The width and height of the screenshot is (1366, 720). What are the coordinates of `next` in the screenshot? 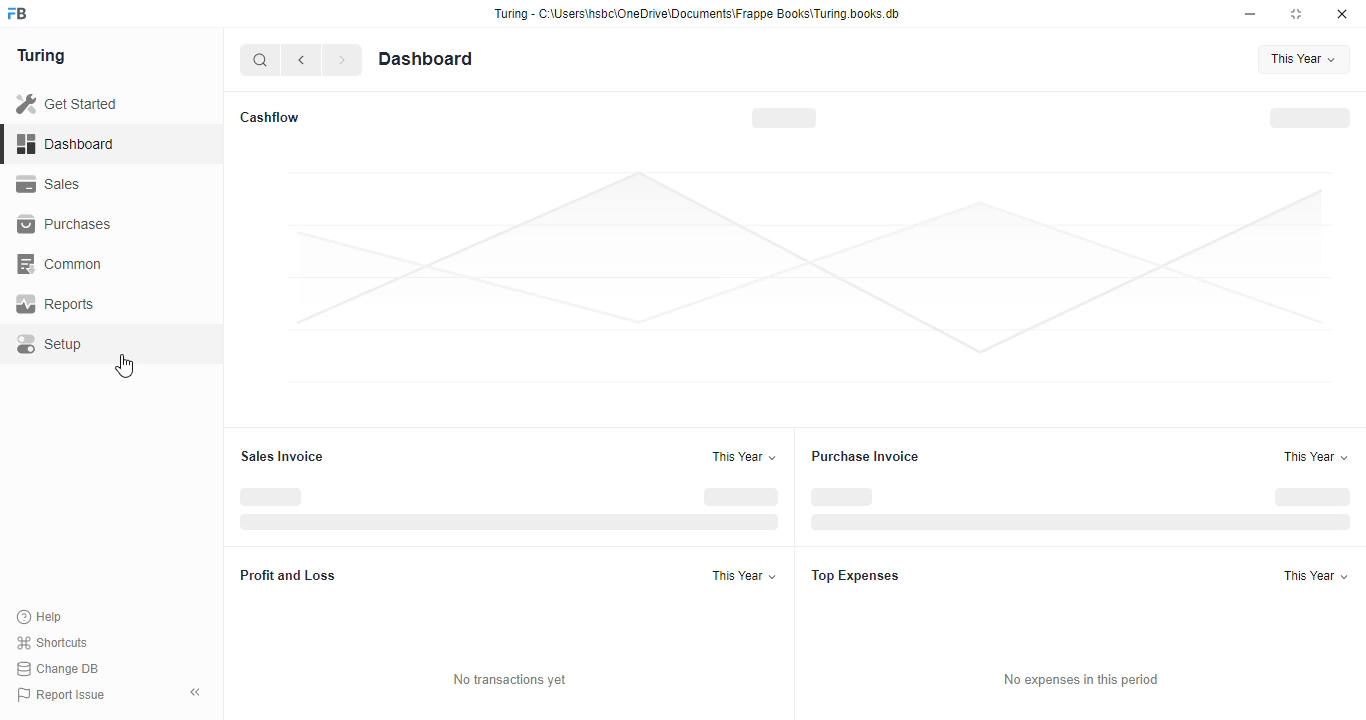 It's located at (344, 60).